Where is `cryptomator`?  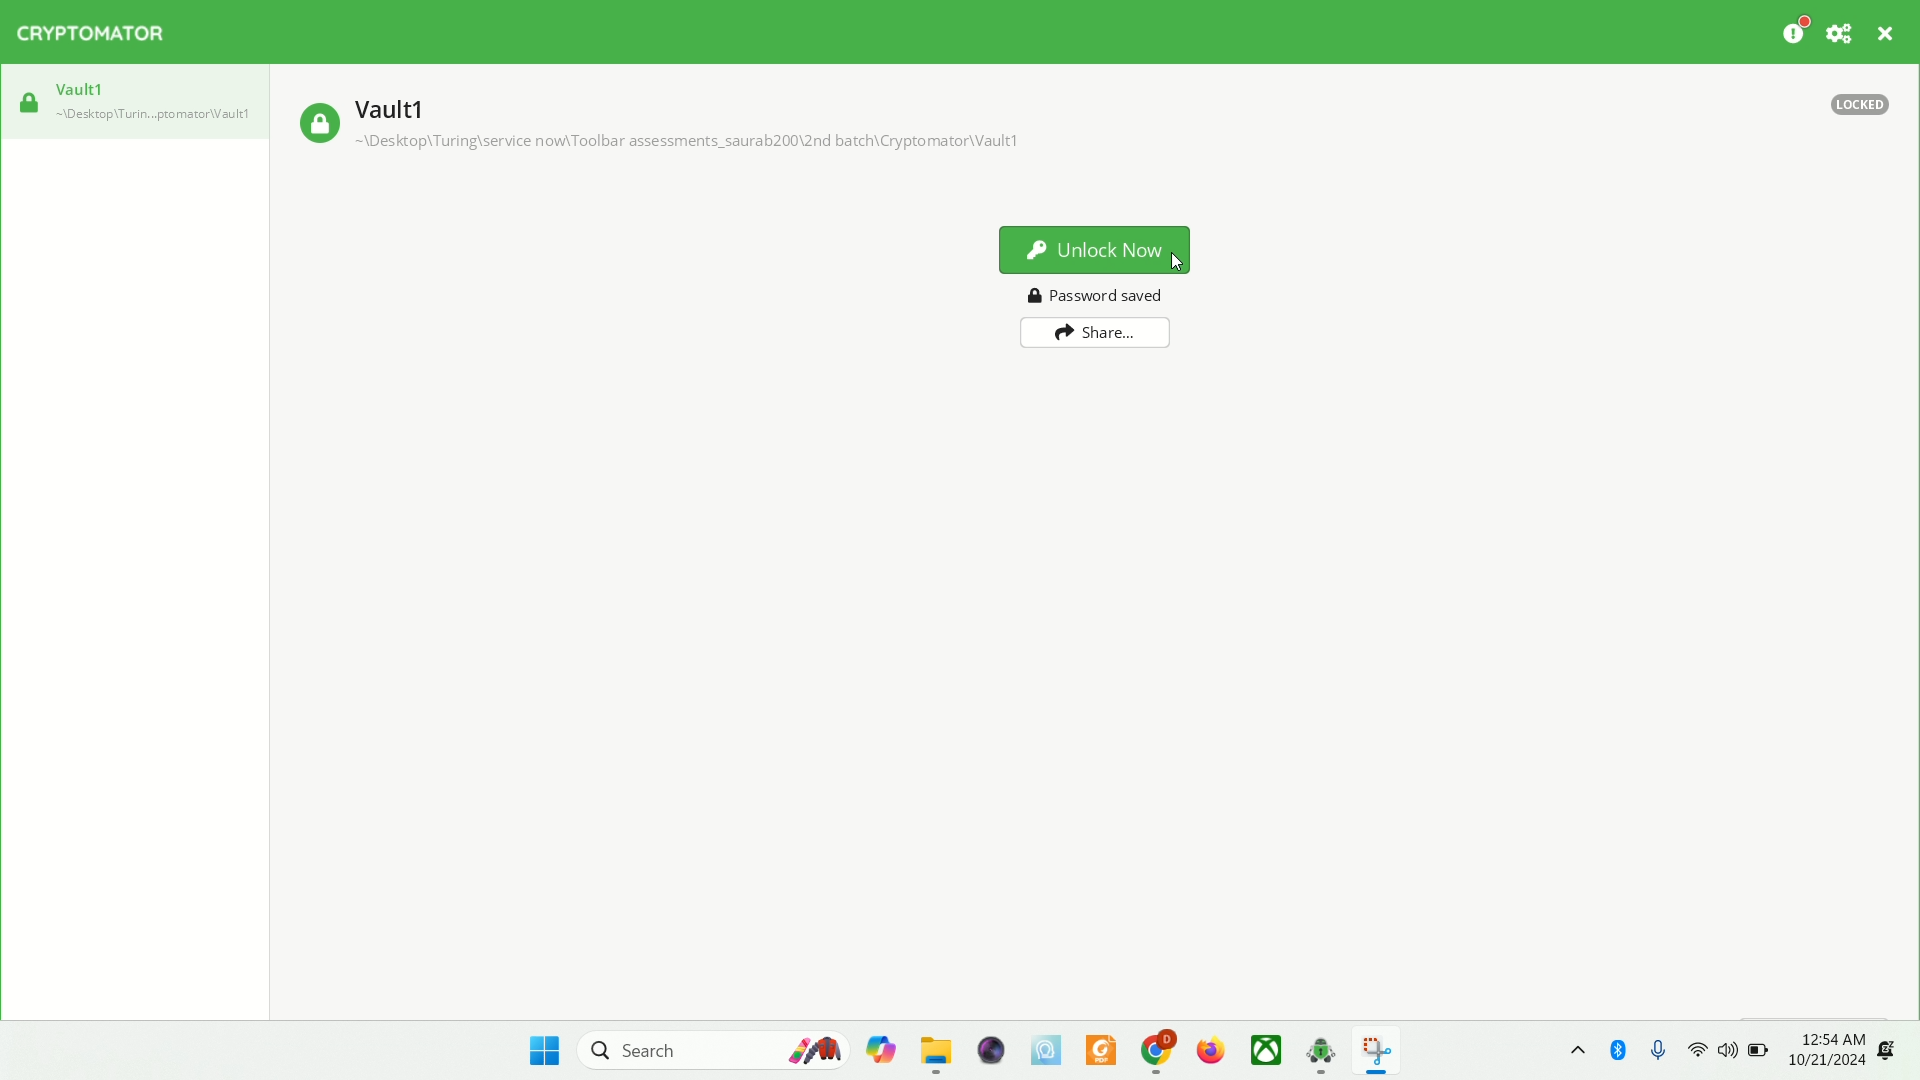
cryptomator is located at coordinates (100, 35).